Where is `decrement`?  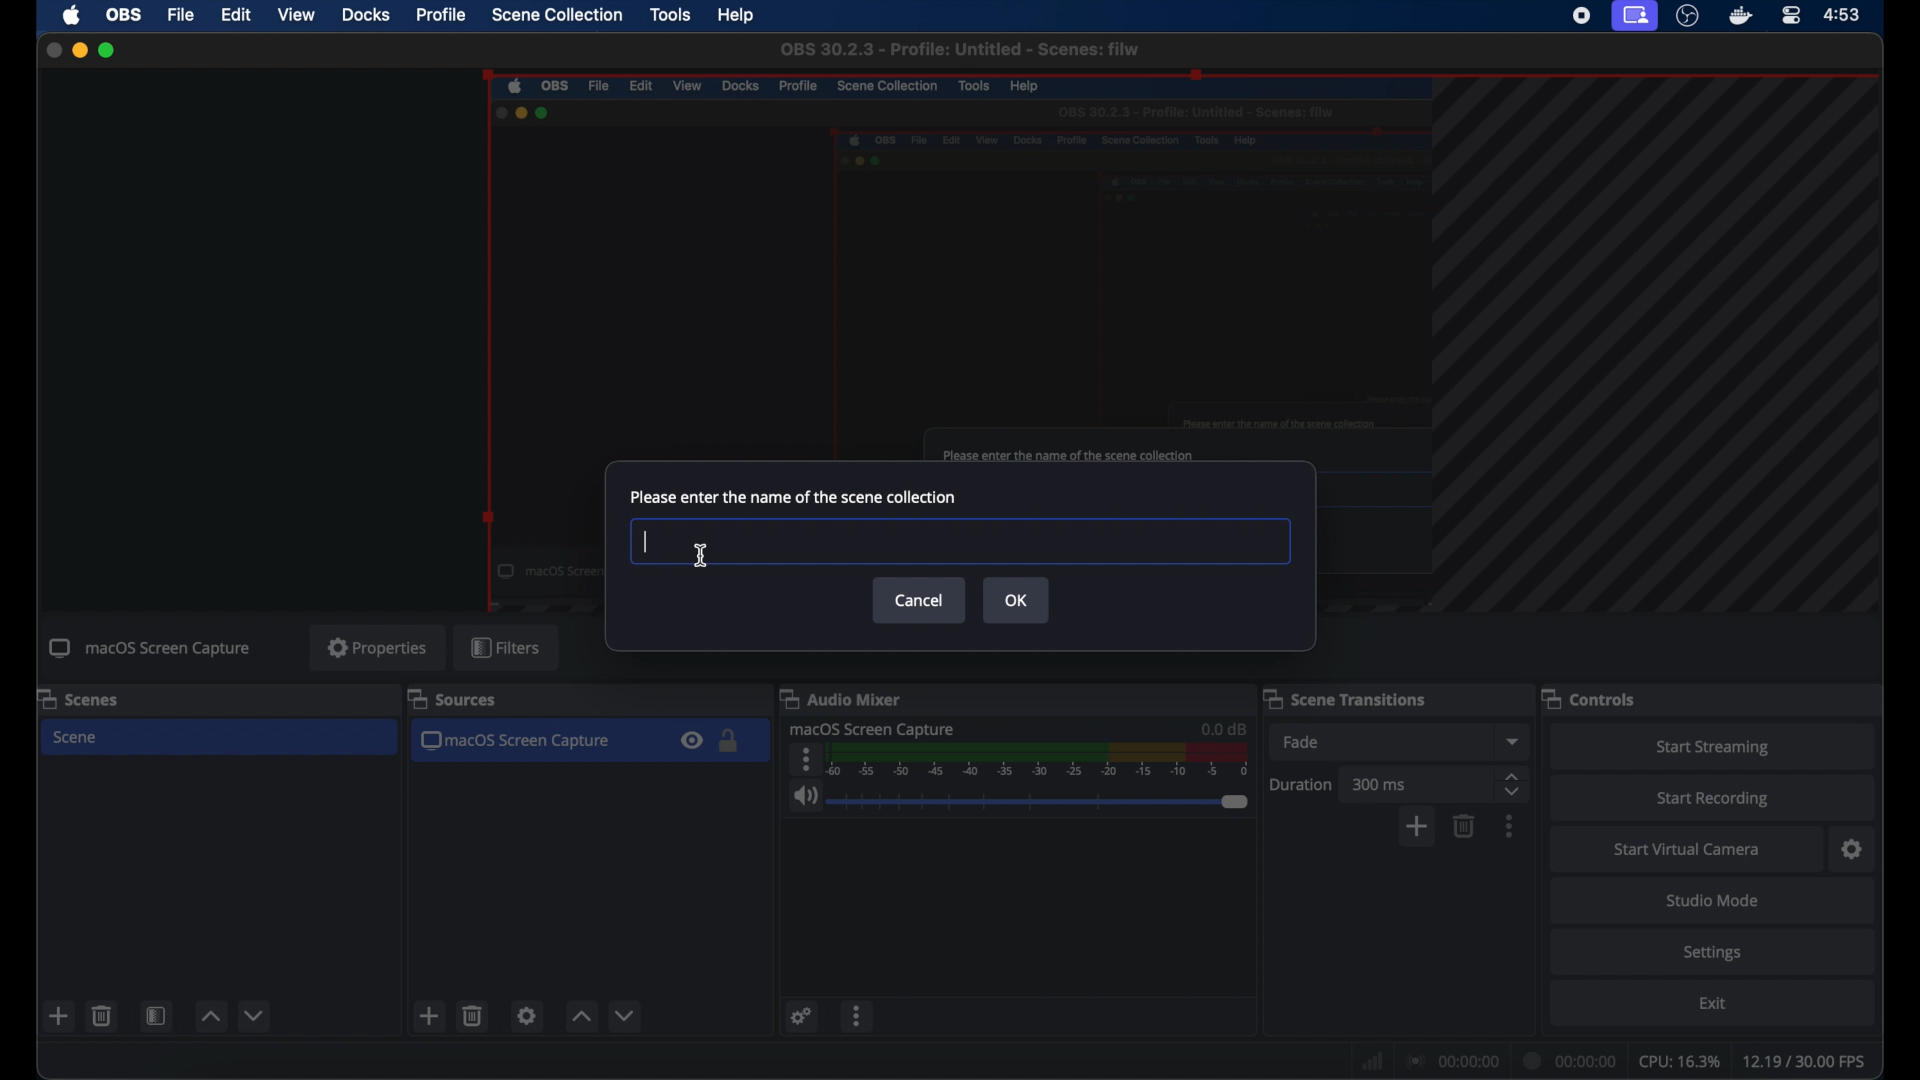
decrement is located at coordinates (624, 1014).